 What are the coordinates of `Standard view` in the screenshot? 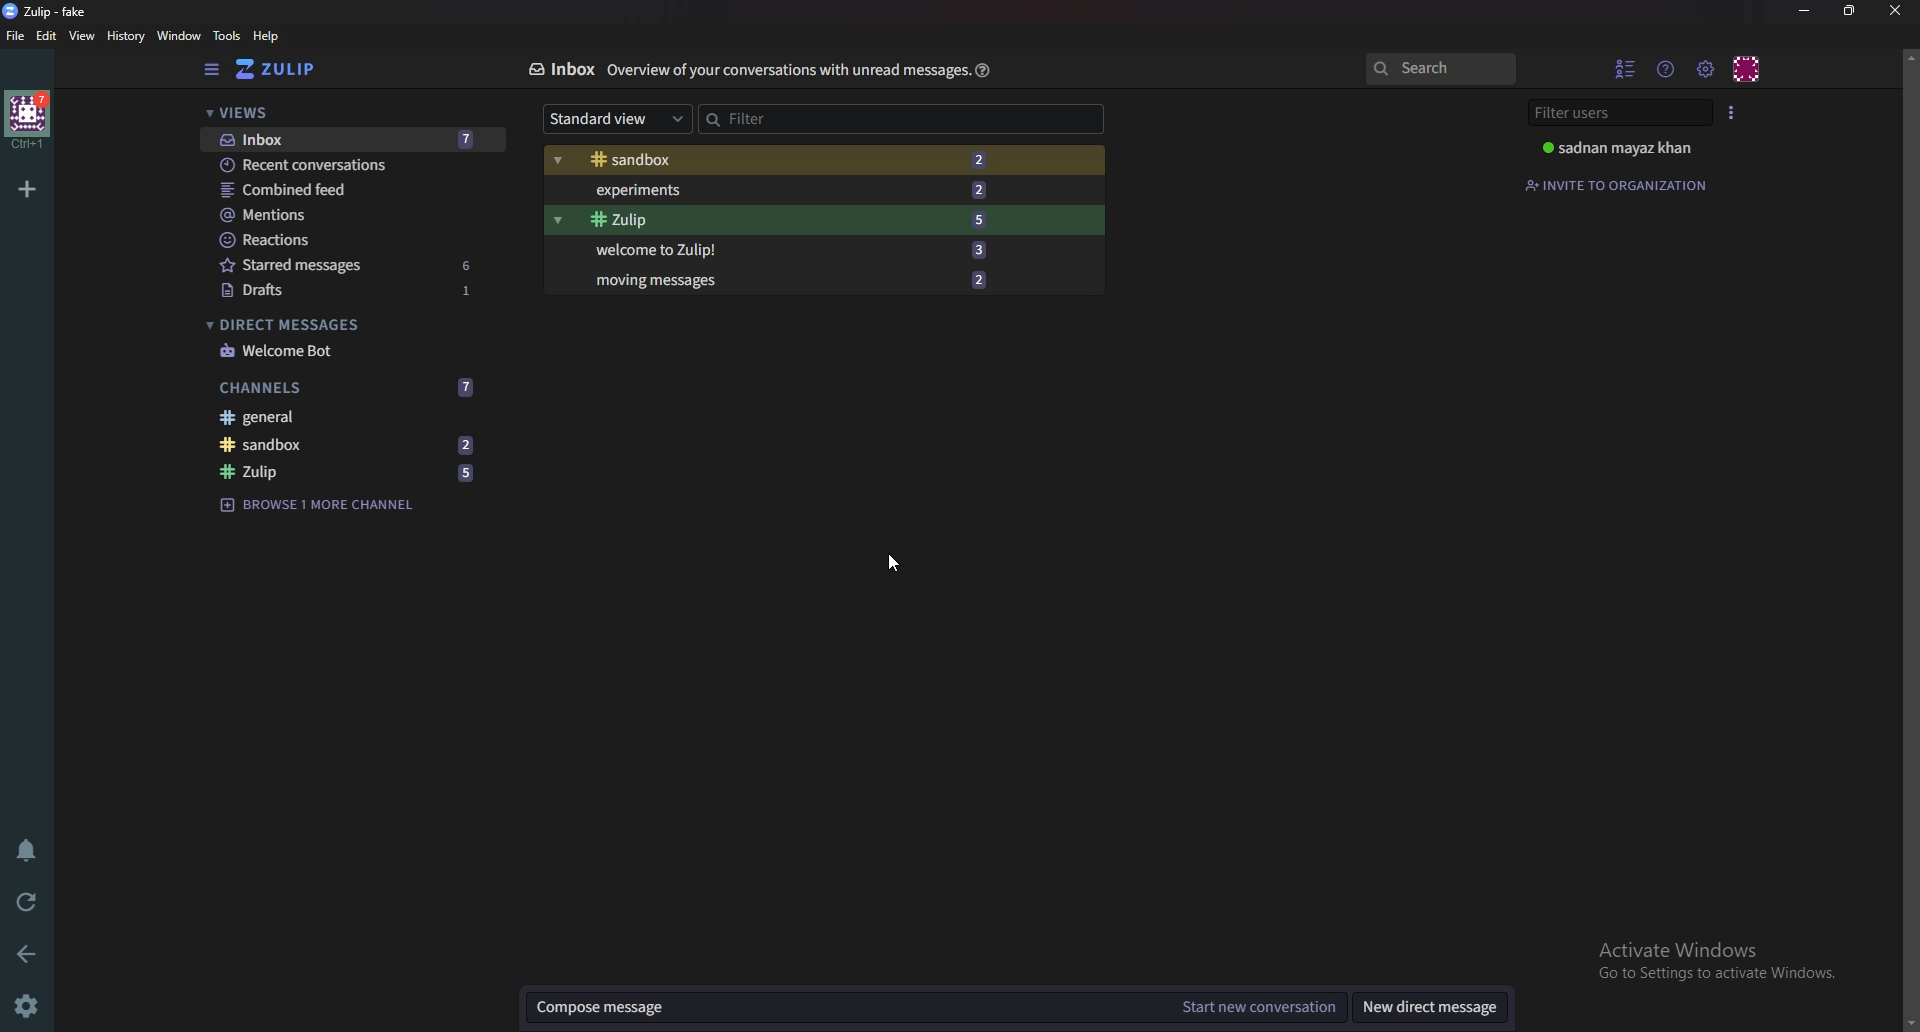 It's located at (616, 117).